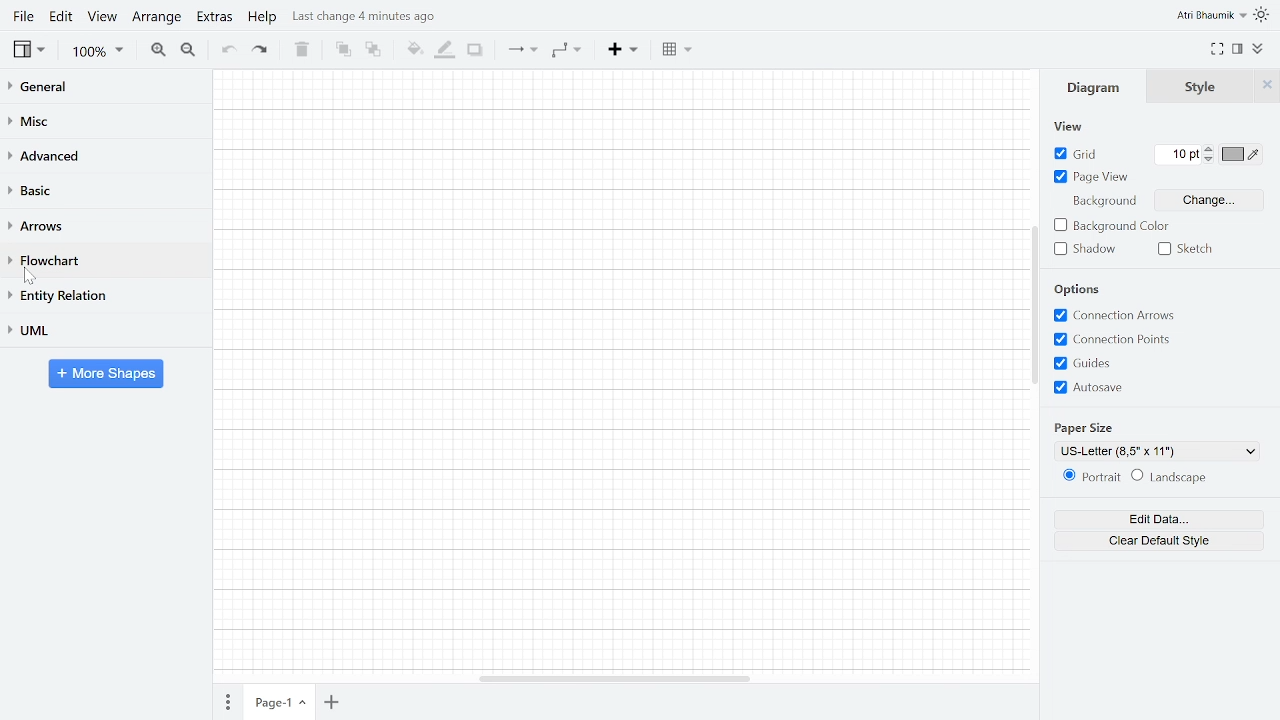  What do you see at coordinates (1162, 542) in the screenshot?
I see `Clear default style` at bounding box center [1162, 542].